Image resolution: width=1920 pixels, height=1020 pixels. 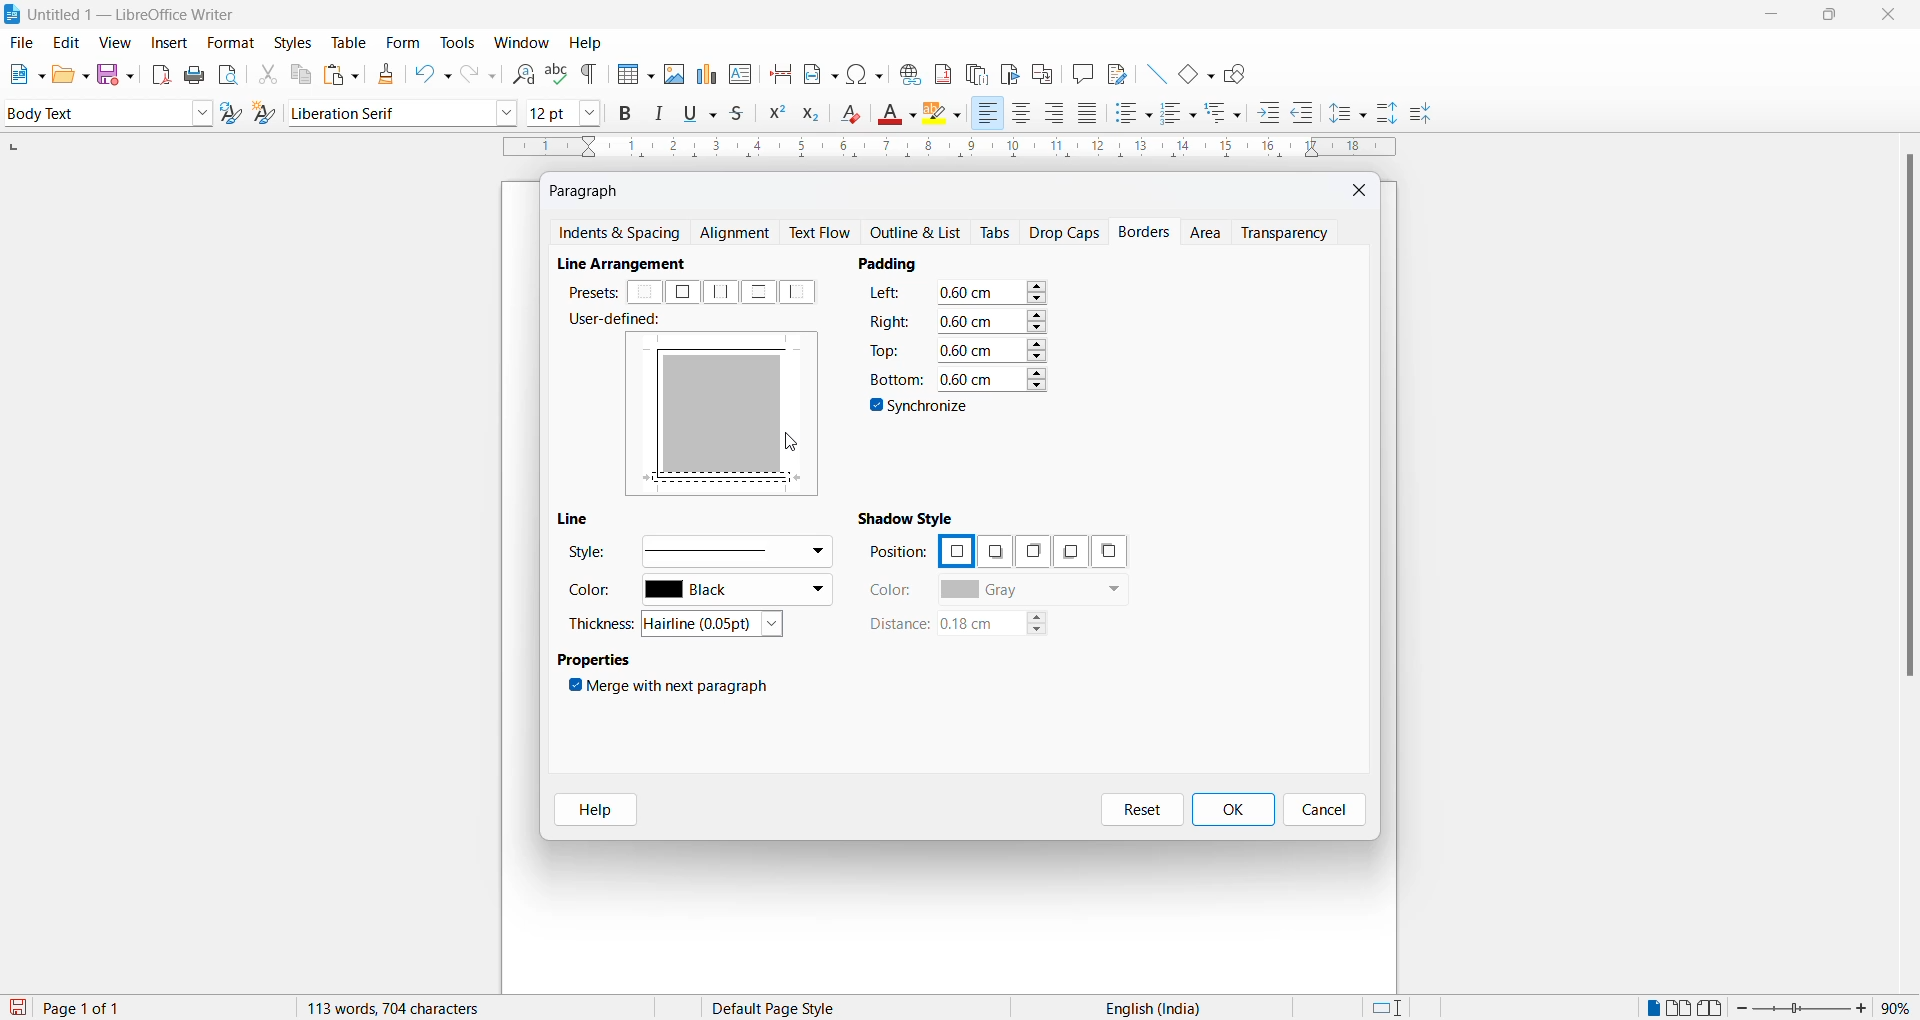 I want to click on user defined, so click(x=621, y=321).